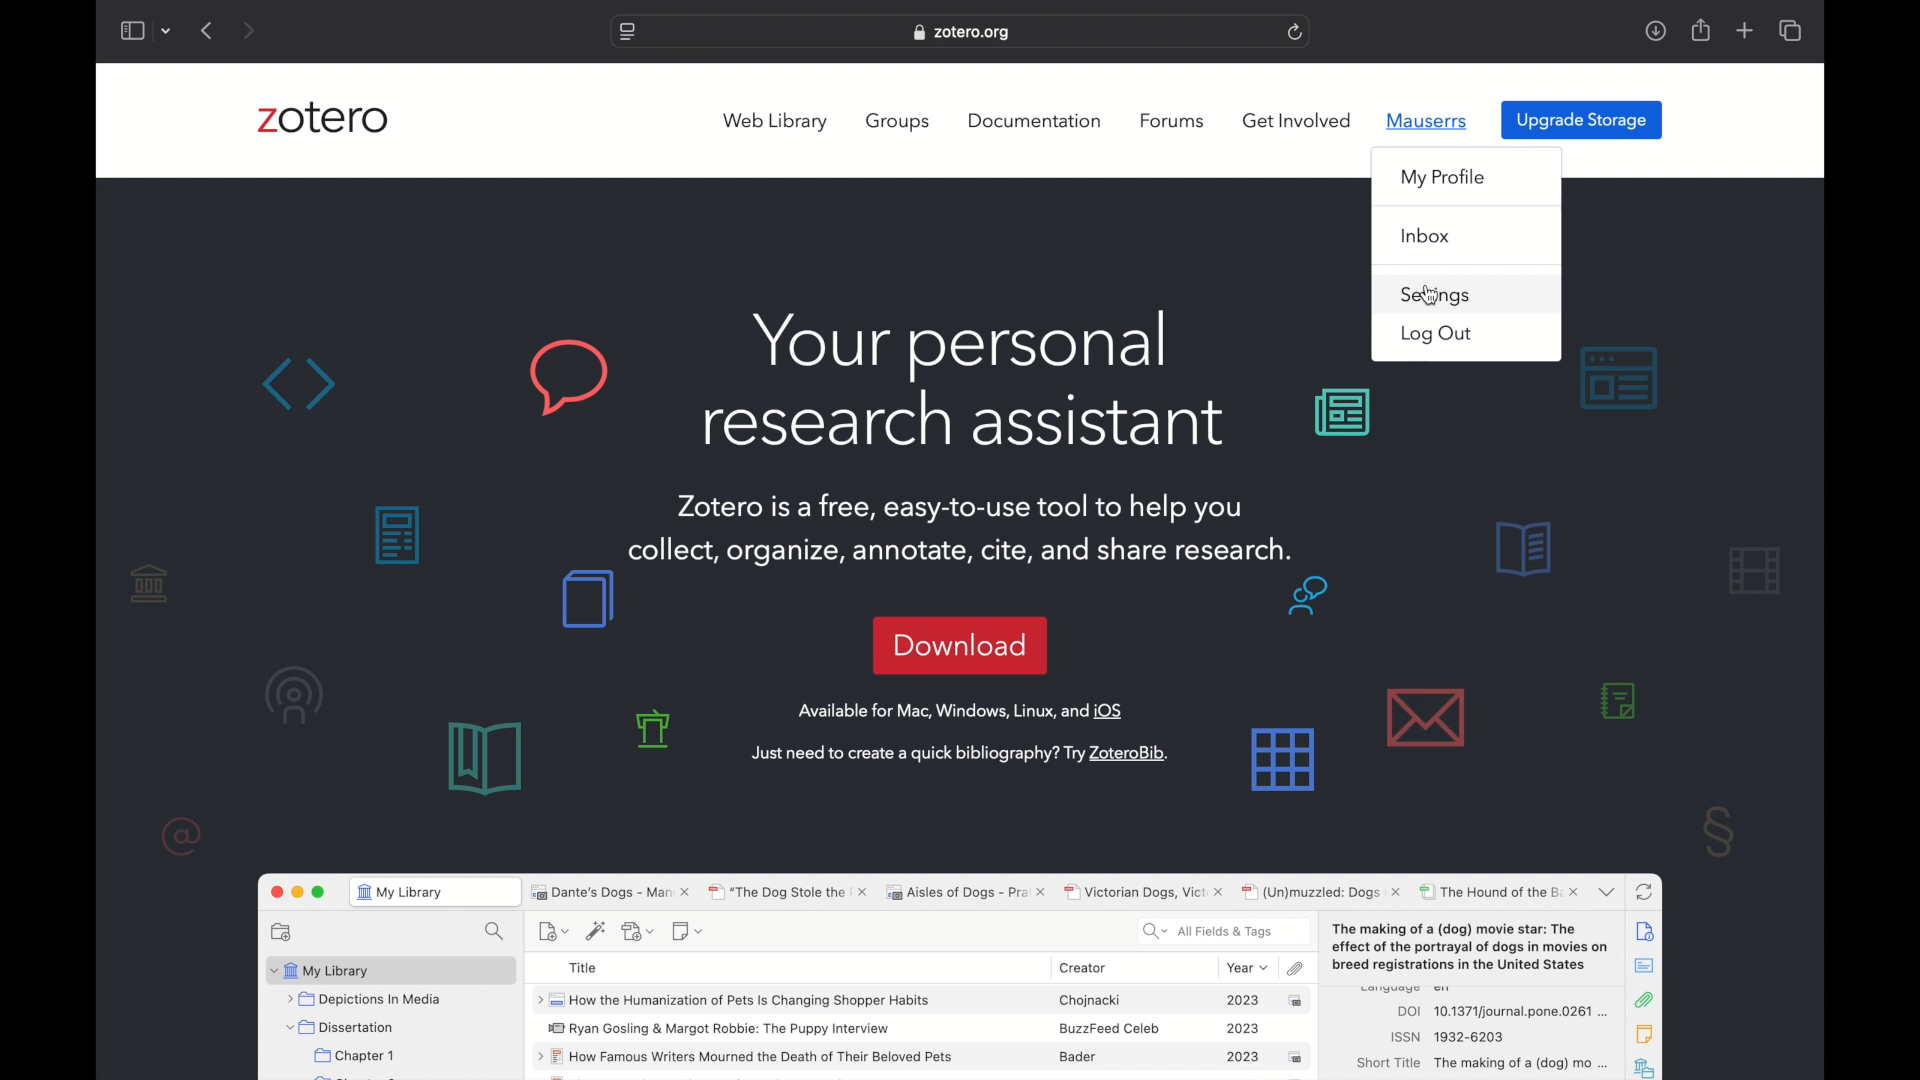 The image size is (1920, 1080). What do you see at coordinates (964, 525) in the screenshot?
I see `Zotero is a free, easy-to-use tool to help you
collect, organize, annotate, cite, and share research.` at bounding box center [964, 525].